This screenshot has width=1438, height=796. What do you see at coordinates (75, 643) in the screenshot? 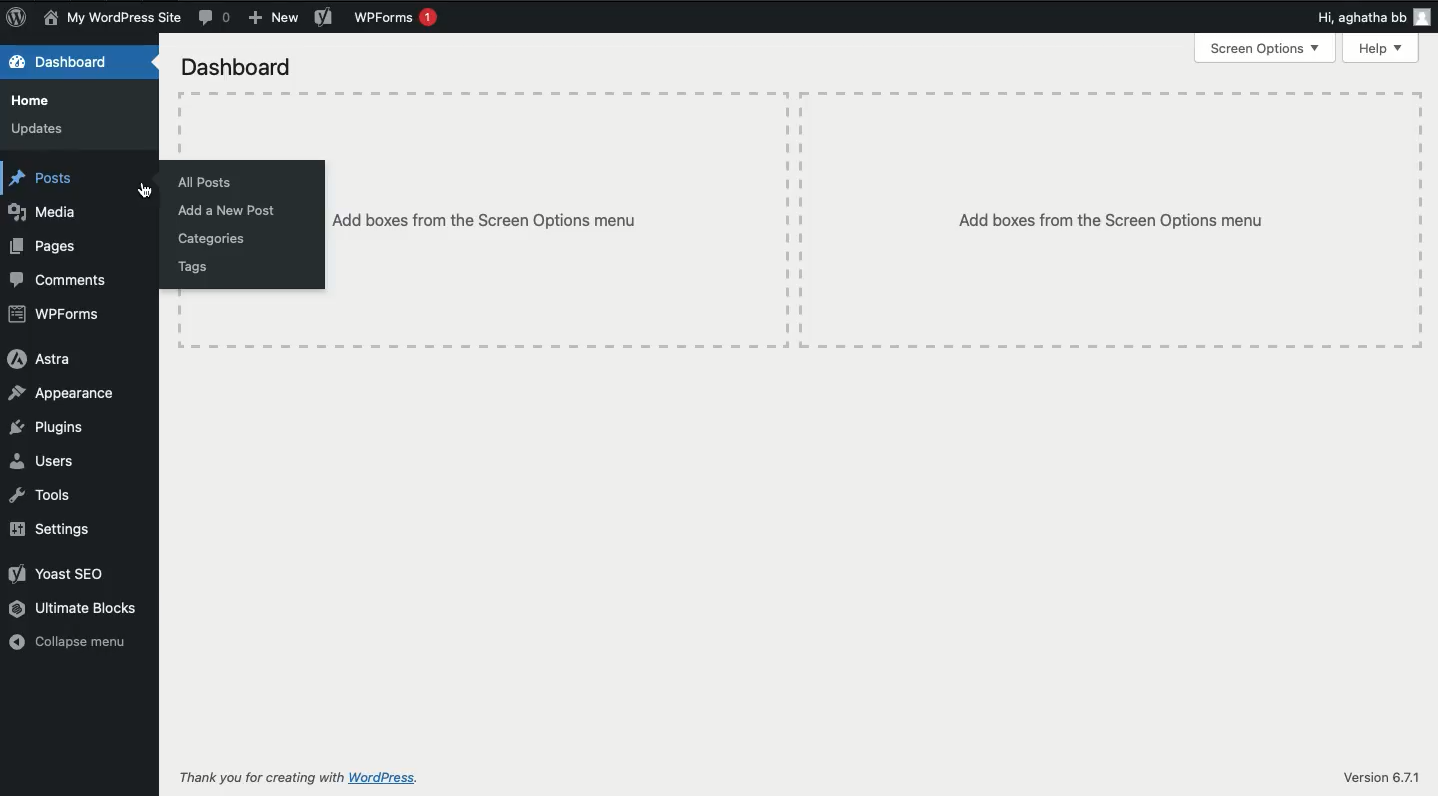
I see `Collapse menu` at bounding box center [75, 643].